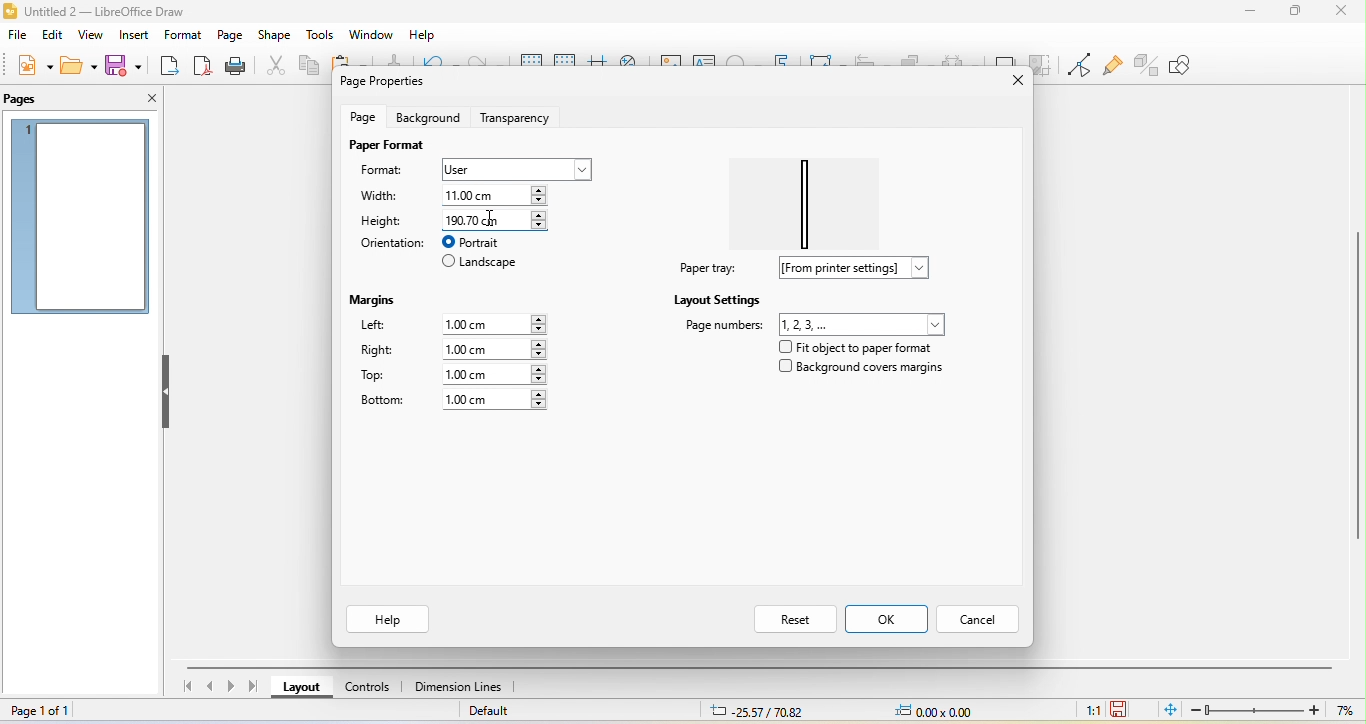 The height and width of the screenshot is (724, 1366). I want to click on title, so click(122, 10).